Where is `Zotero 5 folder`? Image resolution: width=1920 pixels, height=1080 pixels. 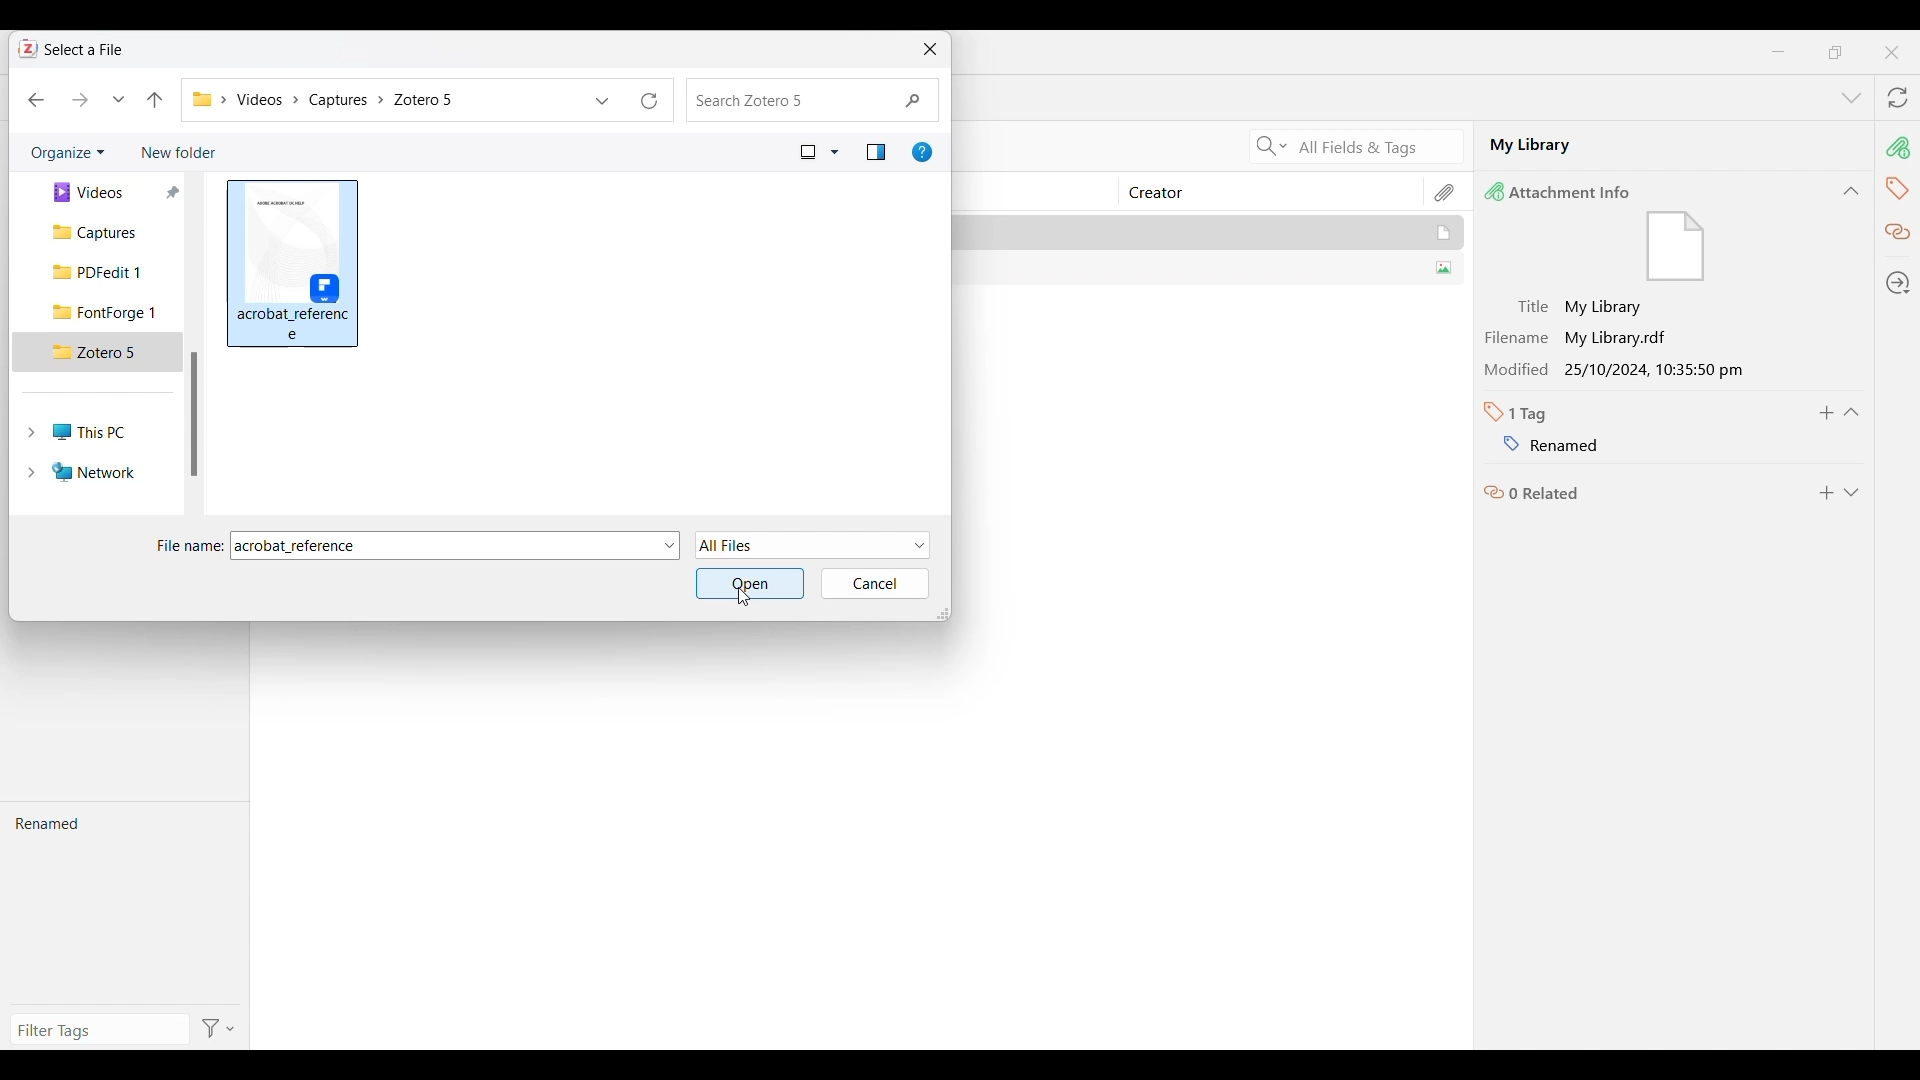 Zotero 5 folder is located at coordinates (101, 353).